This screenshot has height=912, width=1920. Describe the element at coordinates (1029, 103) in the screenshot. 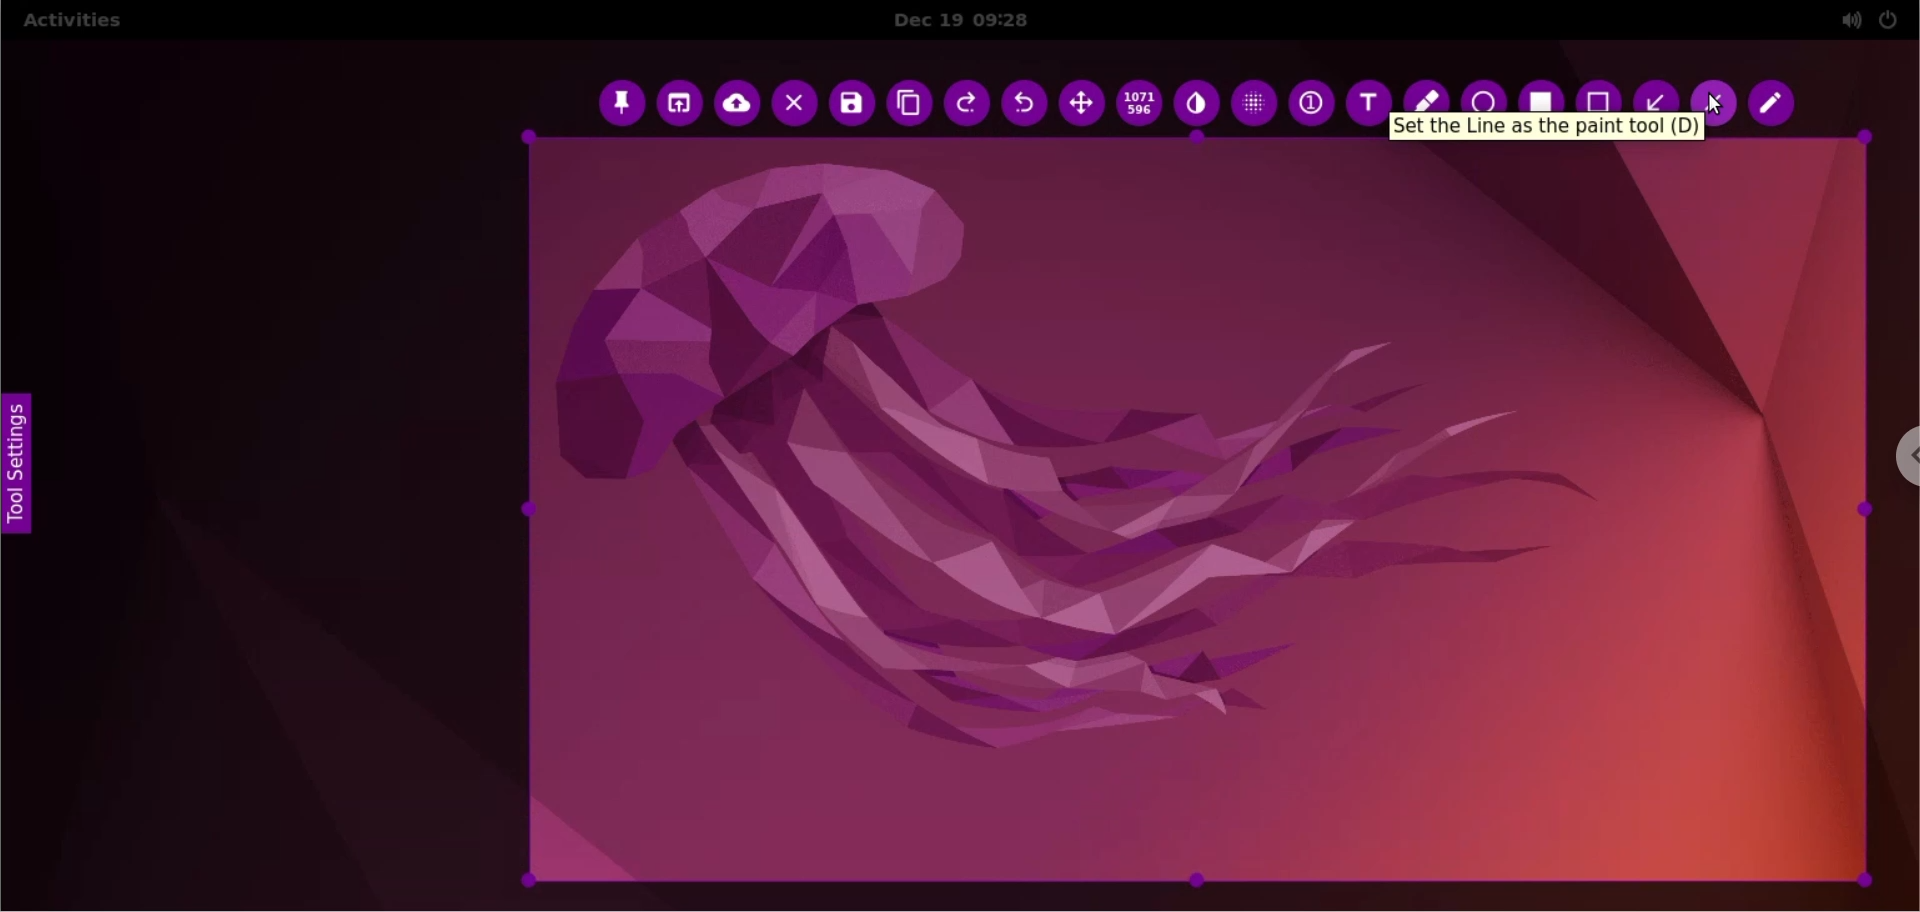

I see `undo` at that location.